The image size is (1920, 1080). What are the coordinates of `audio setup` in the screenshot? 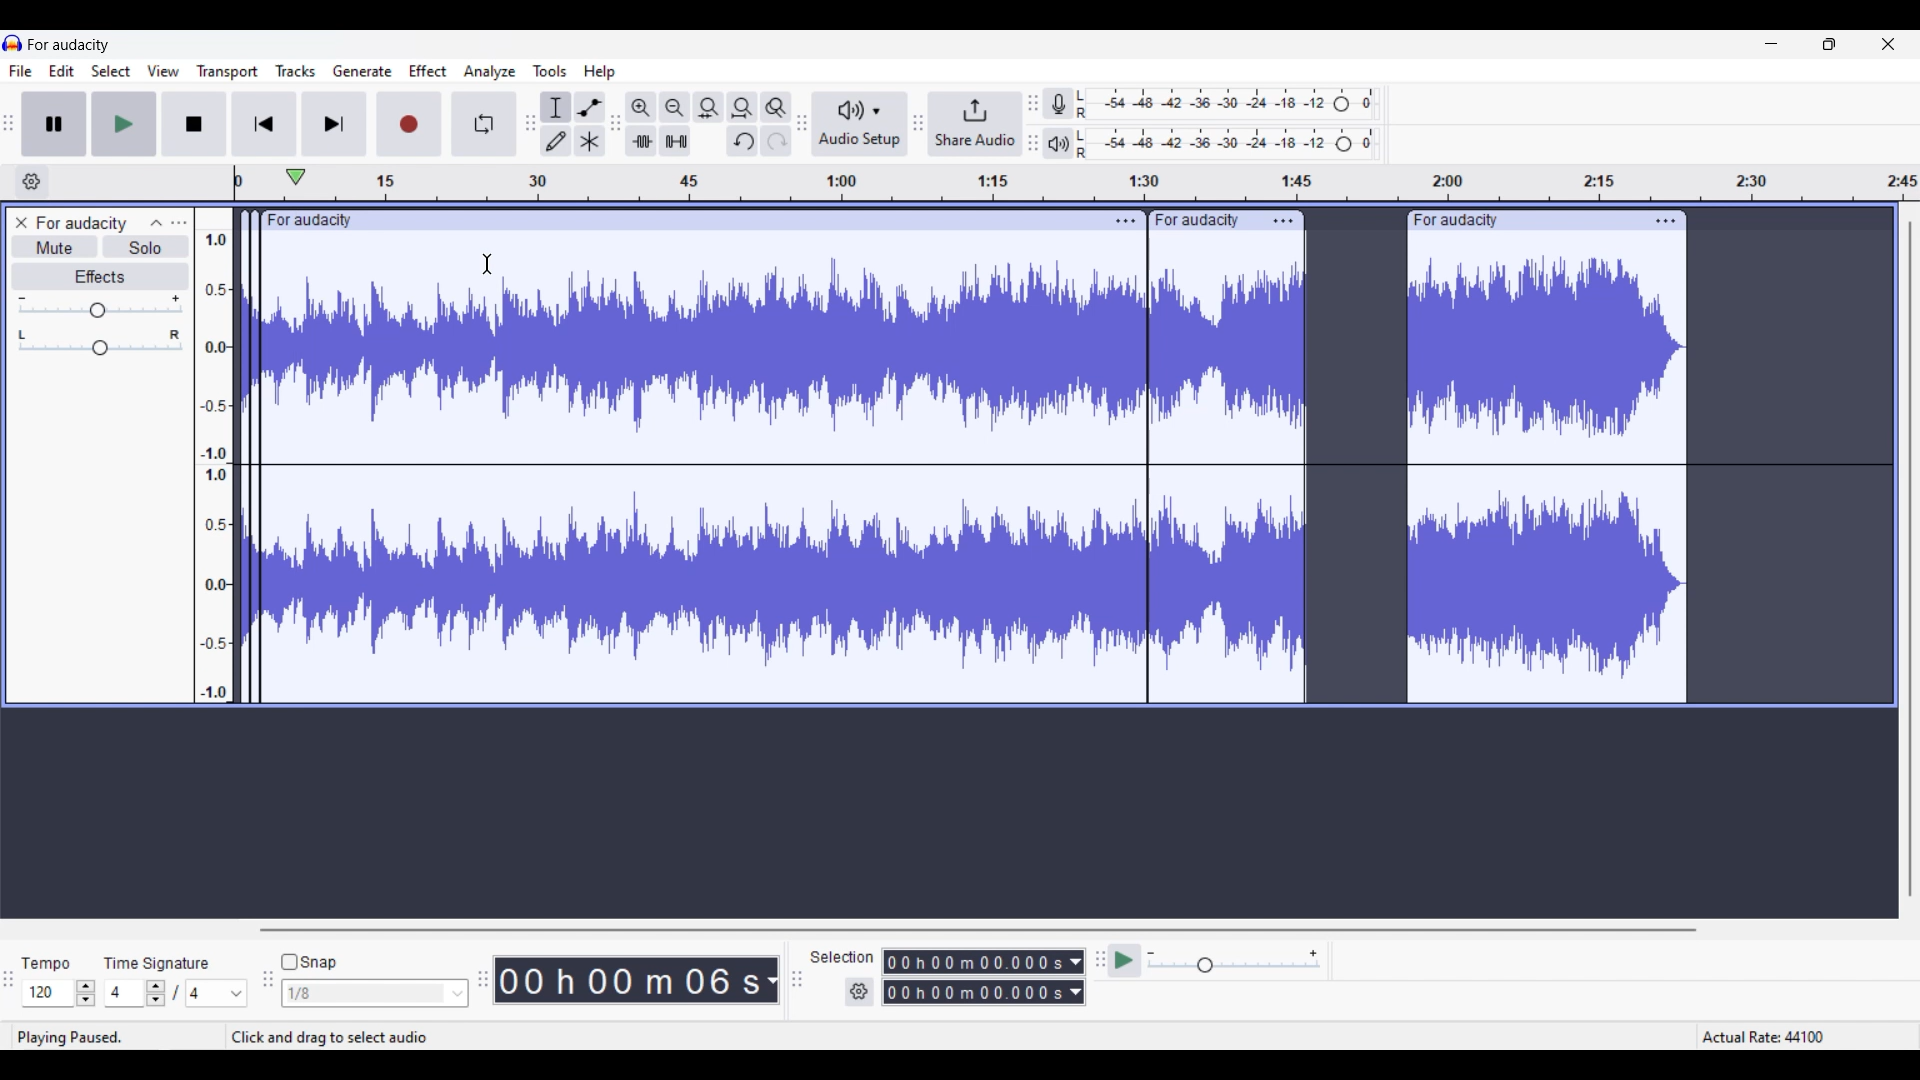 It's located at (858, 124).